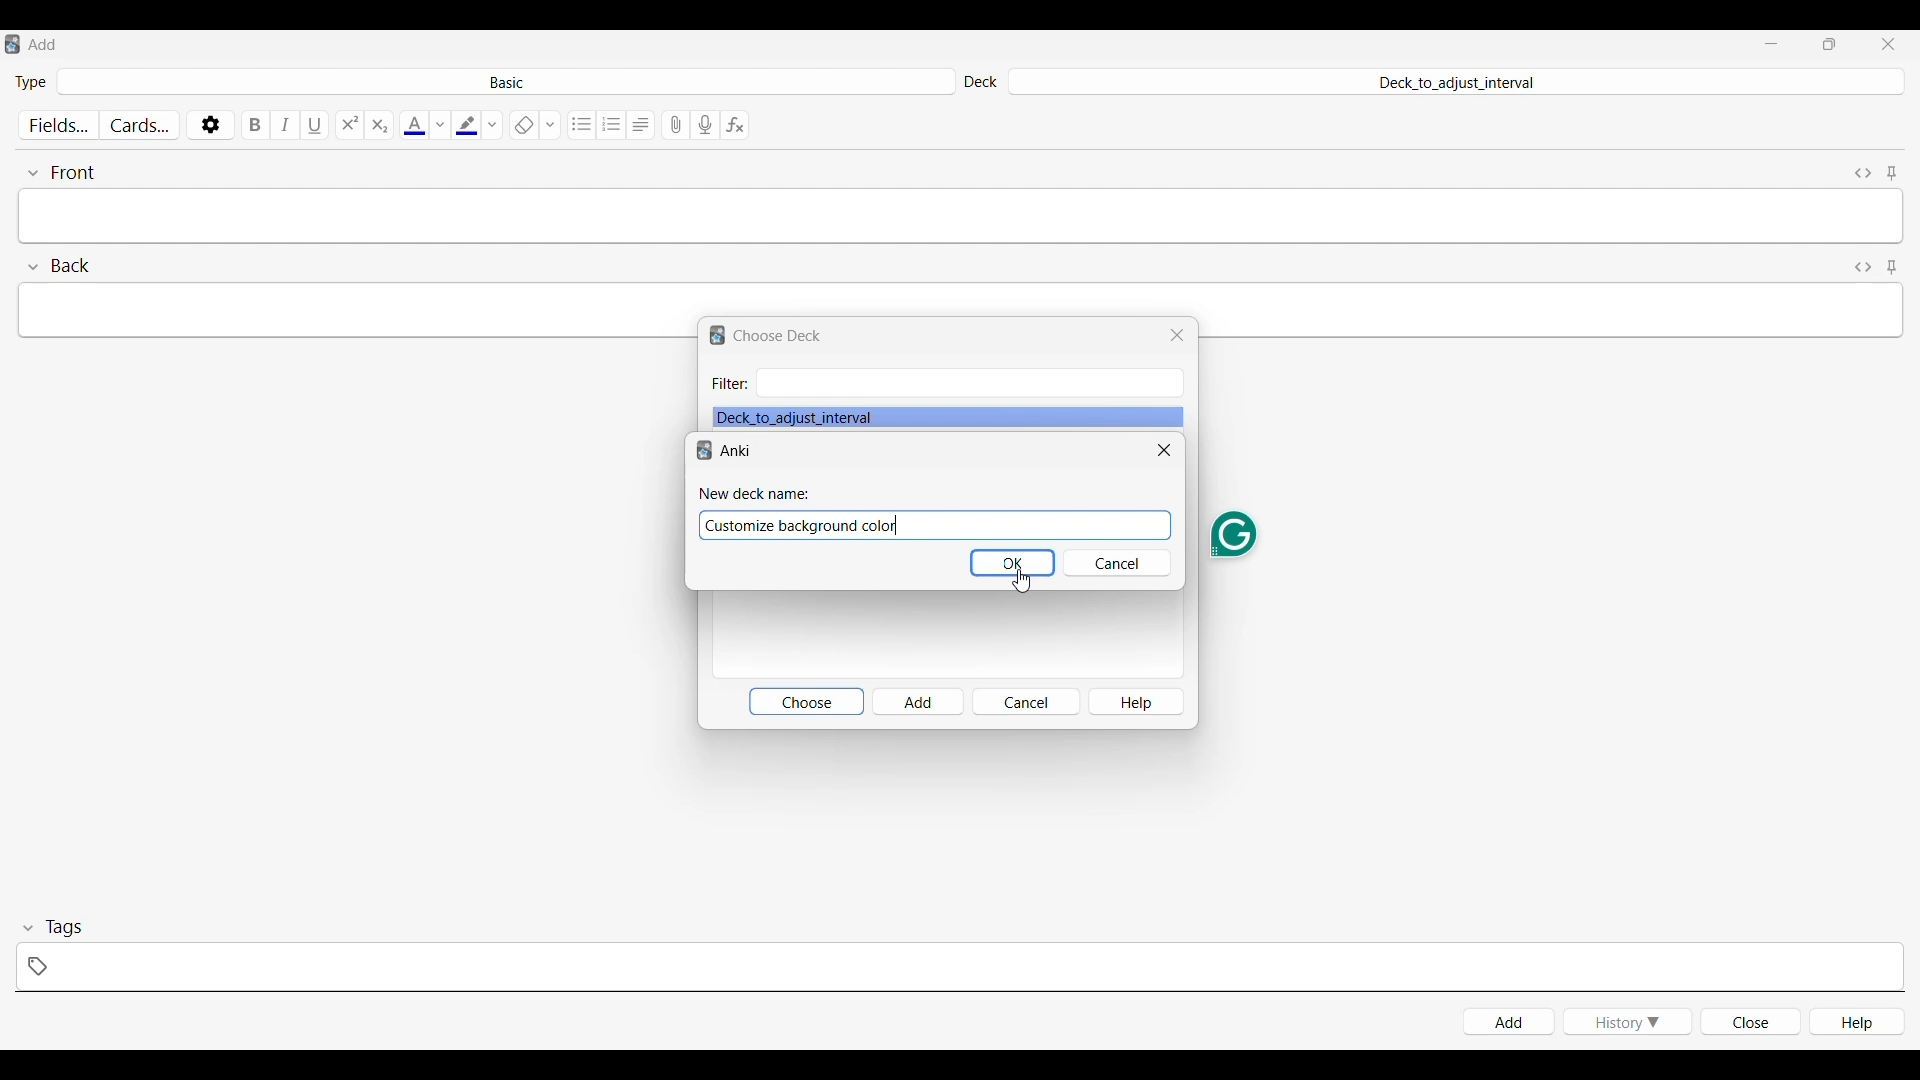  Describe the element at coordinates (523, 125) in the screenshot. I see `Remove formatting` at that location.